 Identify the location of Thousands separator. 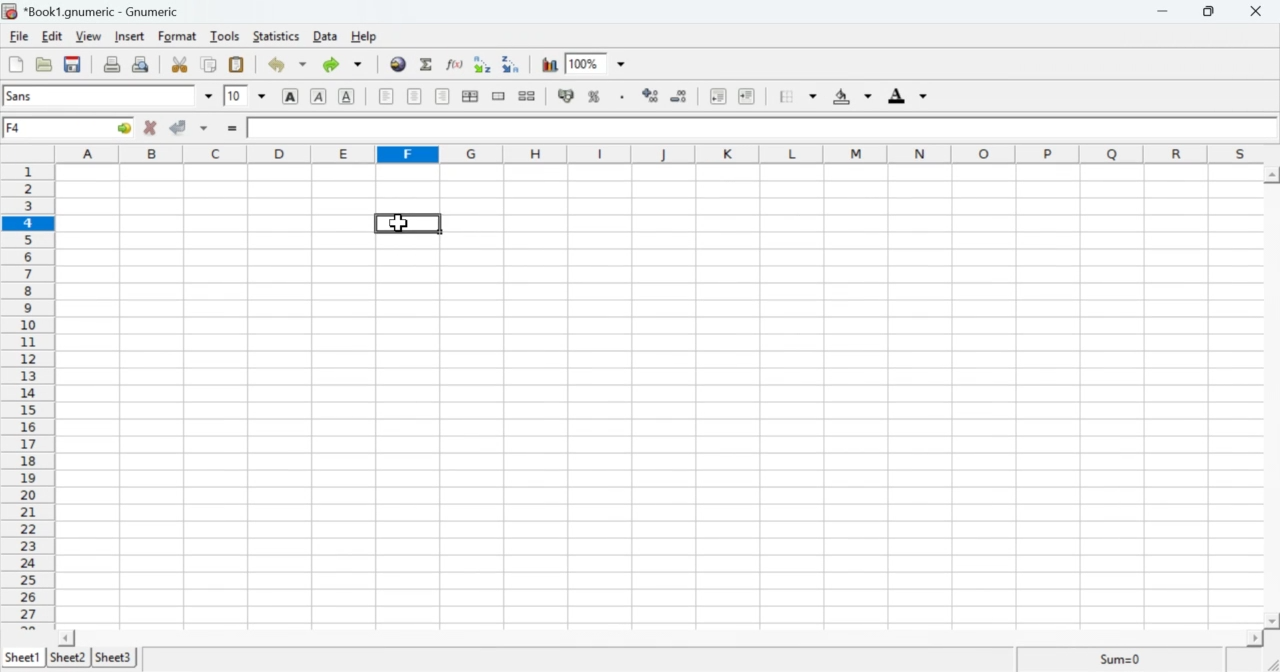
(620, 94).